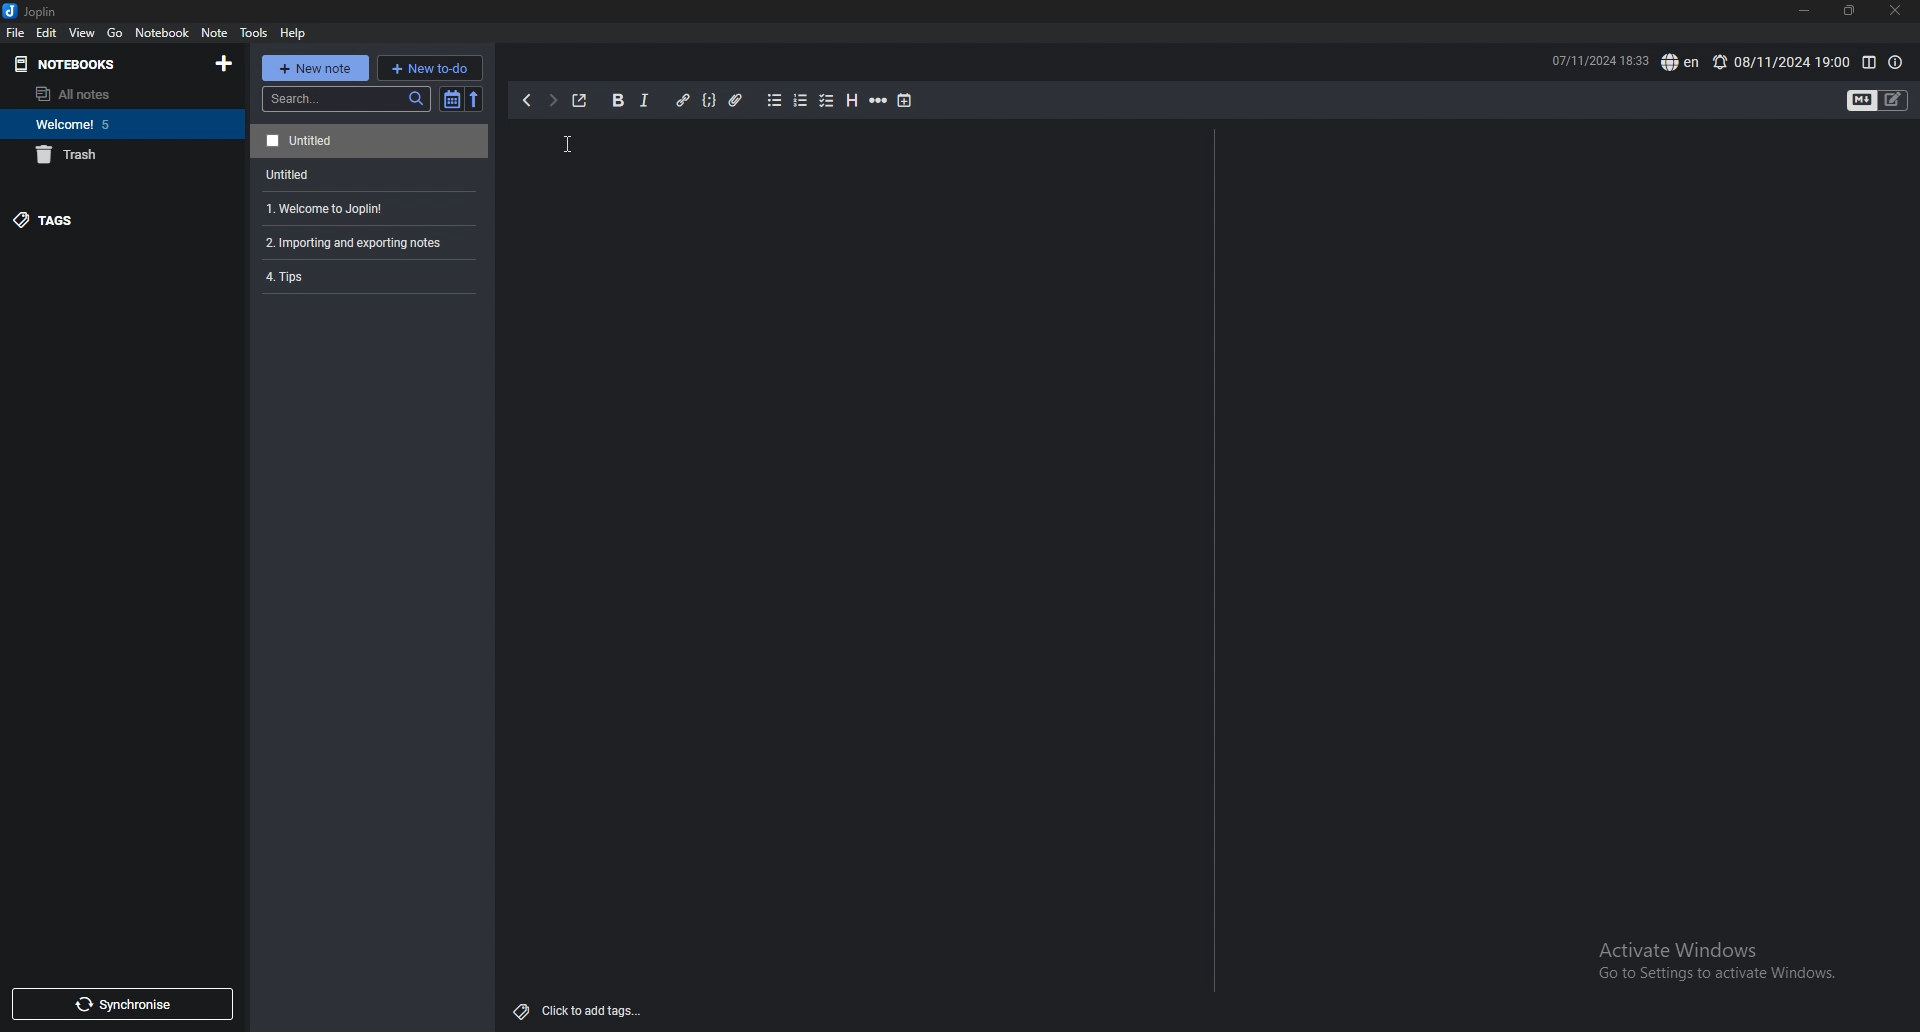 Image resolution: width=1920 pixels, height=1032 pixels. What do you see at coordinates (225, 62) in the screenshot?
I see `add notebooks` at bounding box center [225, 62].